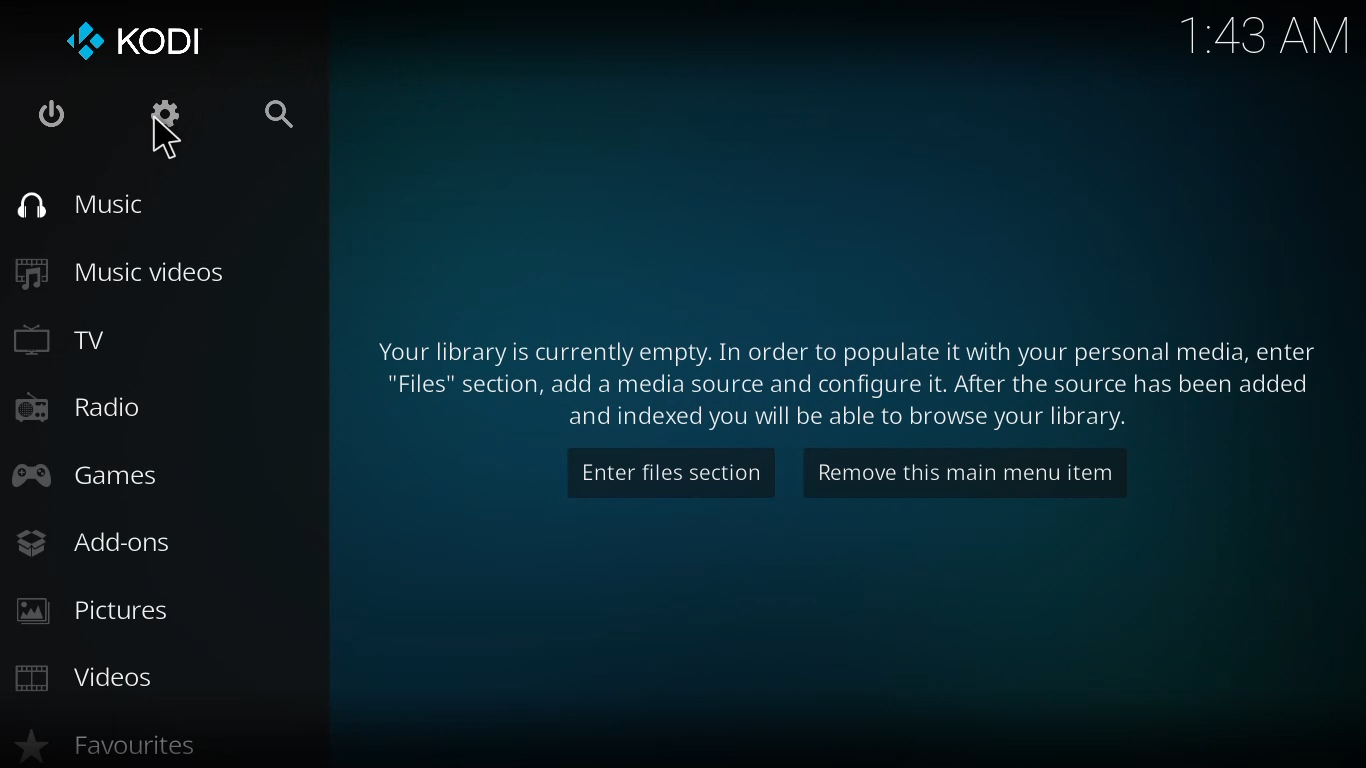 The width and height of the screenshot is (1366, 768). Describe the element at coordinates (78, 203) in the screenshot. I see `music` at that location.